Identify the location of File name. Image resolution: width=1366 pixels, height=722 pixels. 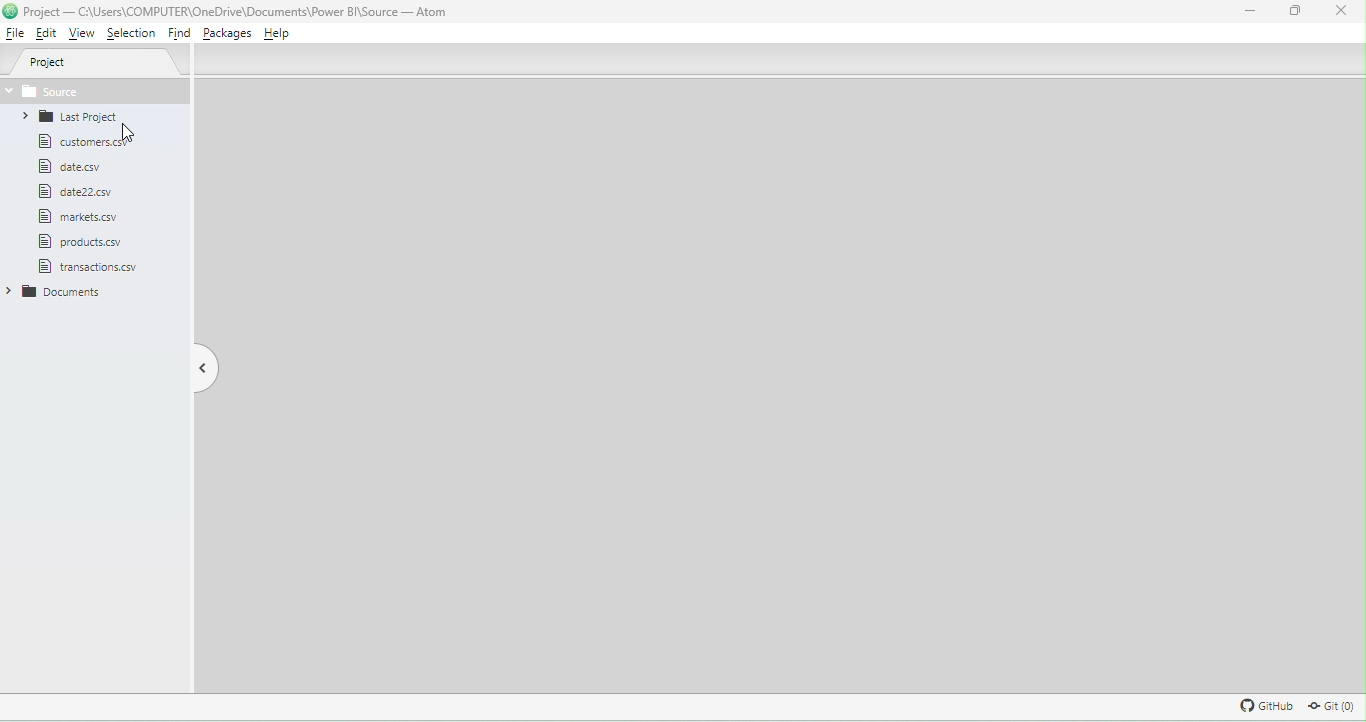
(238, 11).